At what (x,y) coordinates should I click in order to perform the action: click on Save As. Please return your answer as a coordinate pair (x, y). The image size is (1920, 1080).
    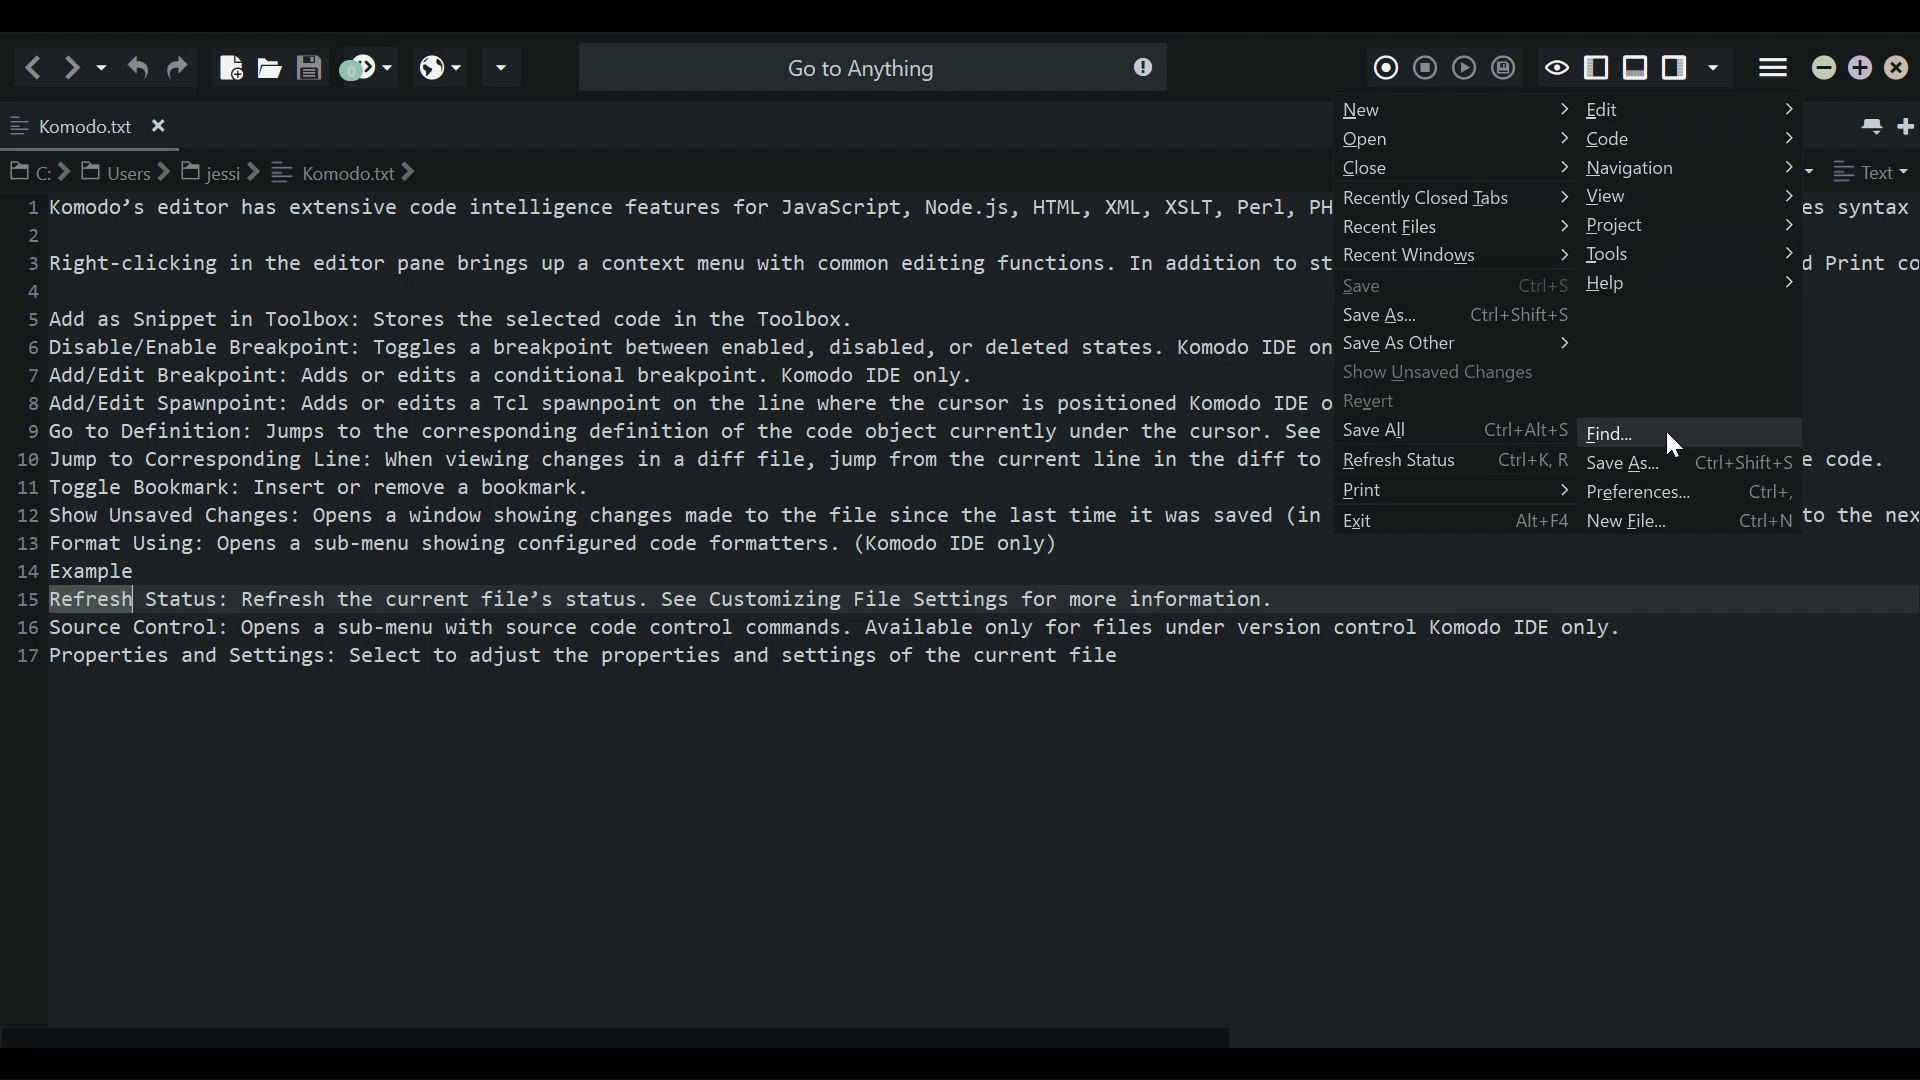
    Looking at the image, I should click on (1459, 314).